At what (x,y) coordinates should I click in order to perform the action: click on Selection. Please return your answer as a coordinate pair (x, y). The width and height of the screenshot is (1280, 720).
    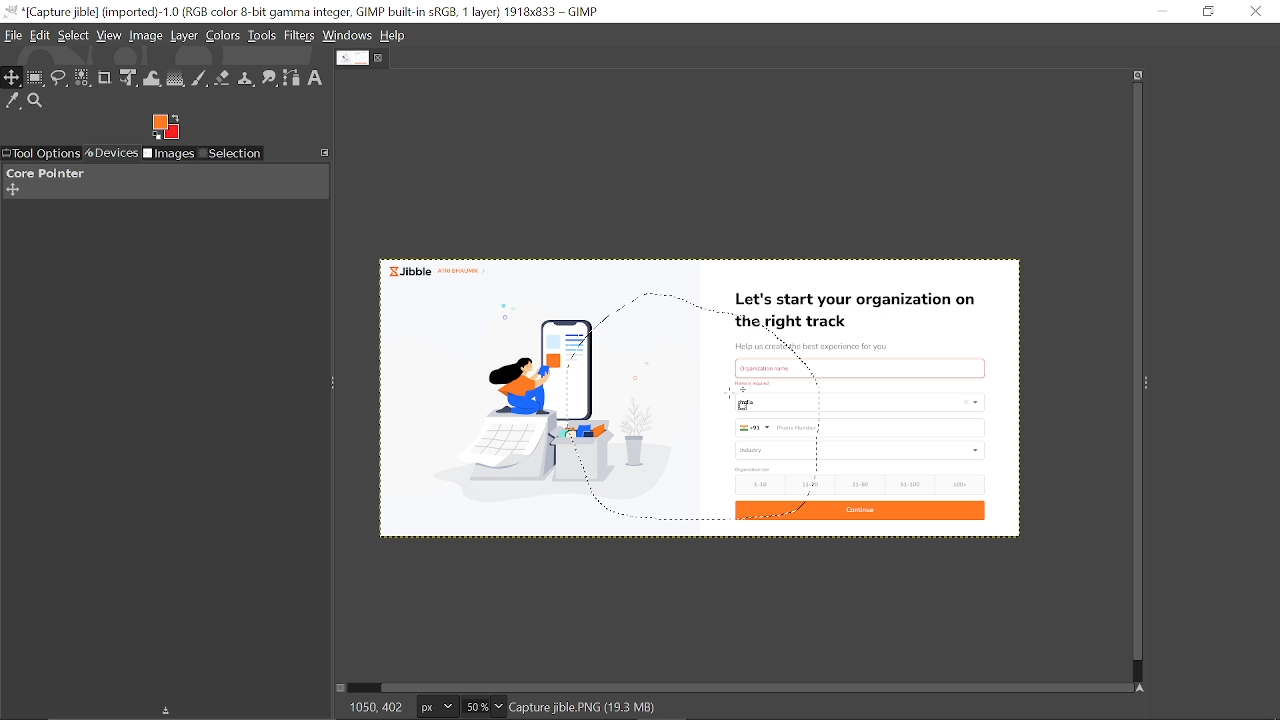
    Looking at the image, I should click on (230, 155).